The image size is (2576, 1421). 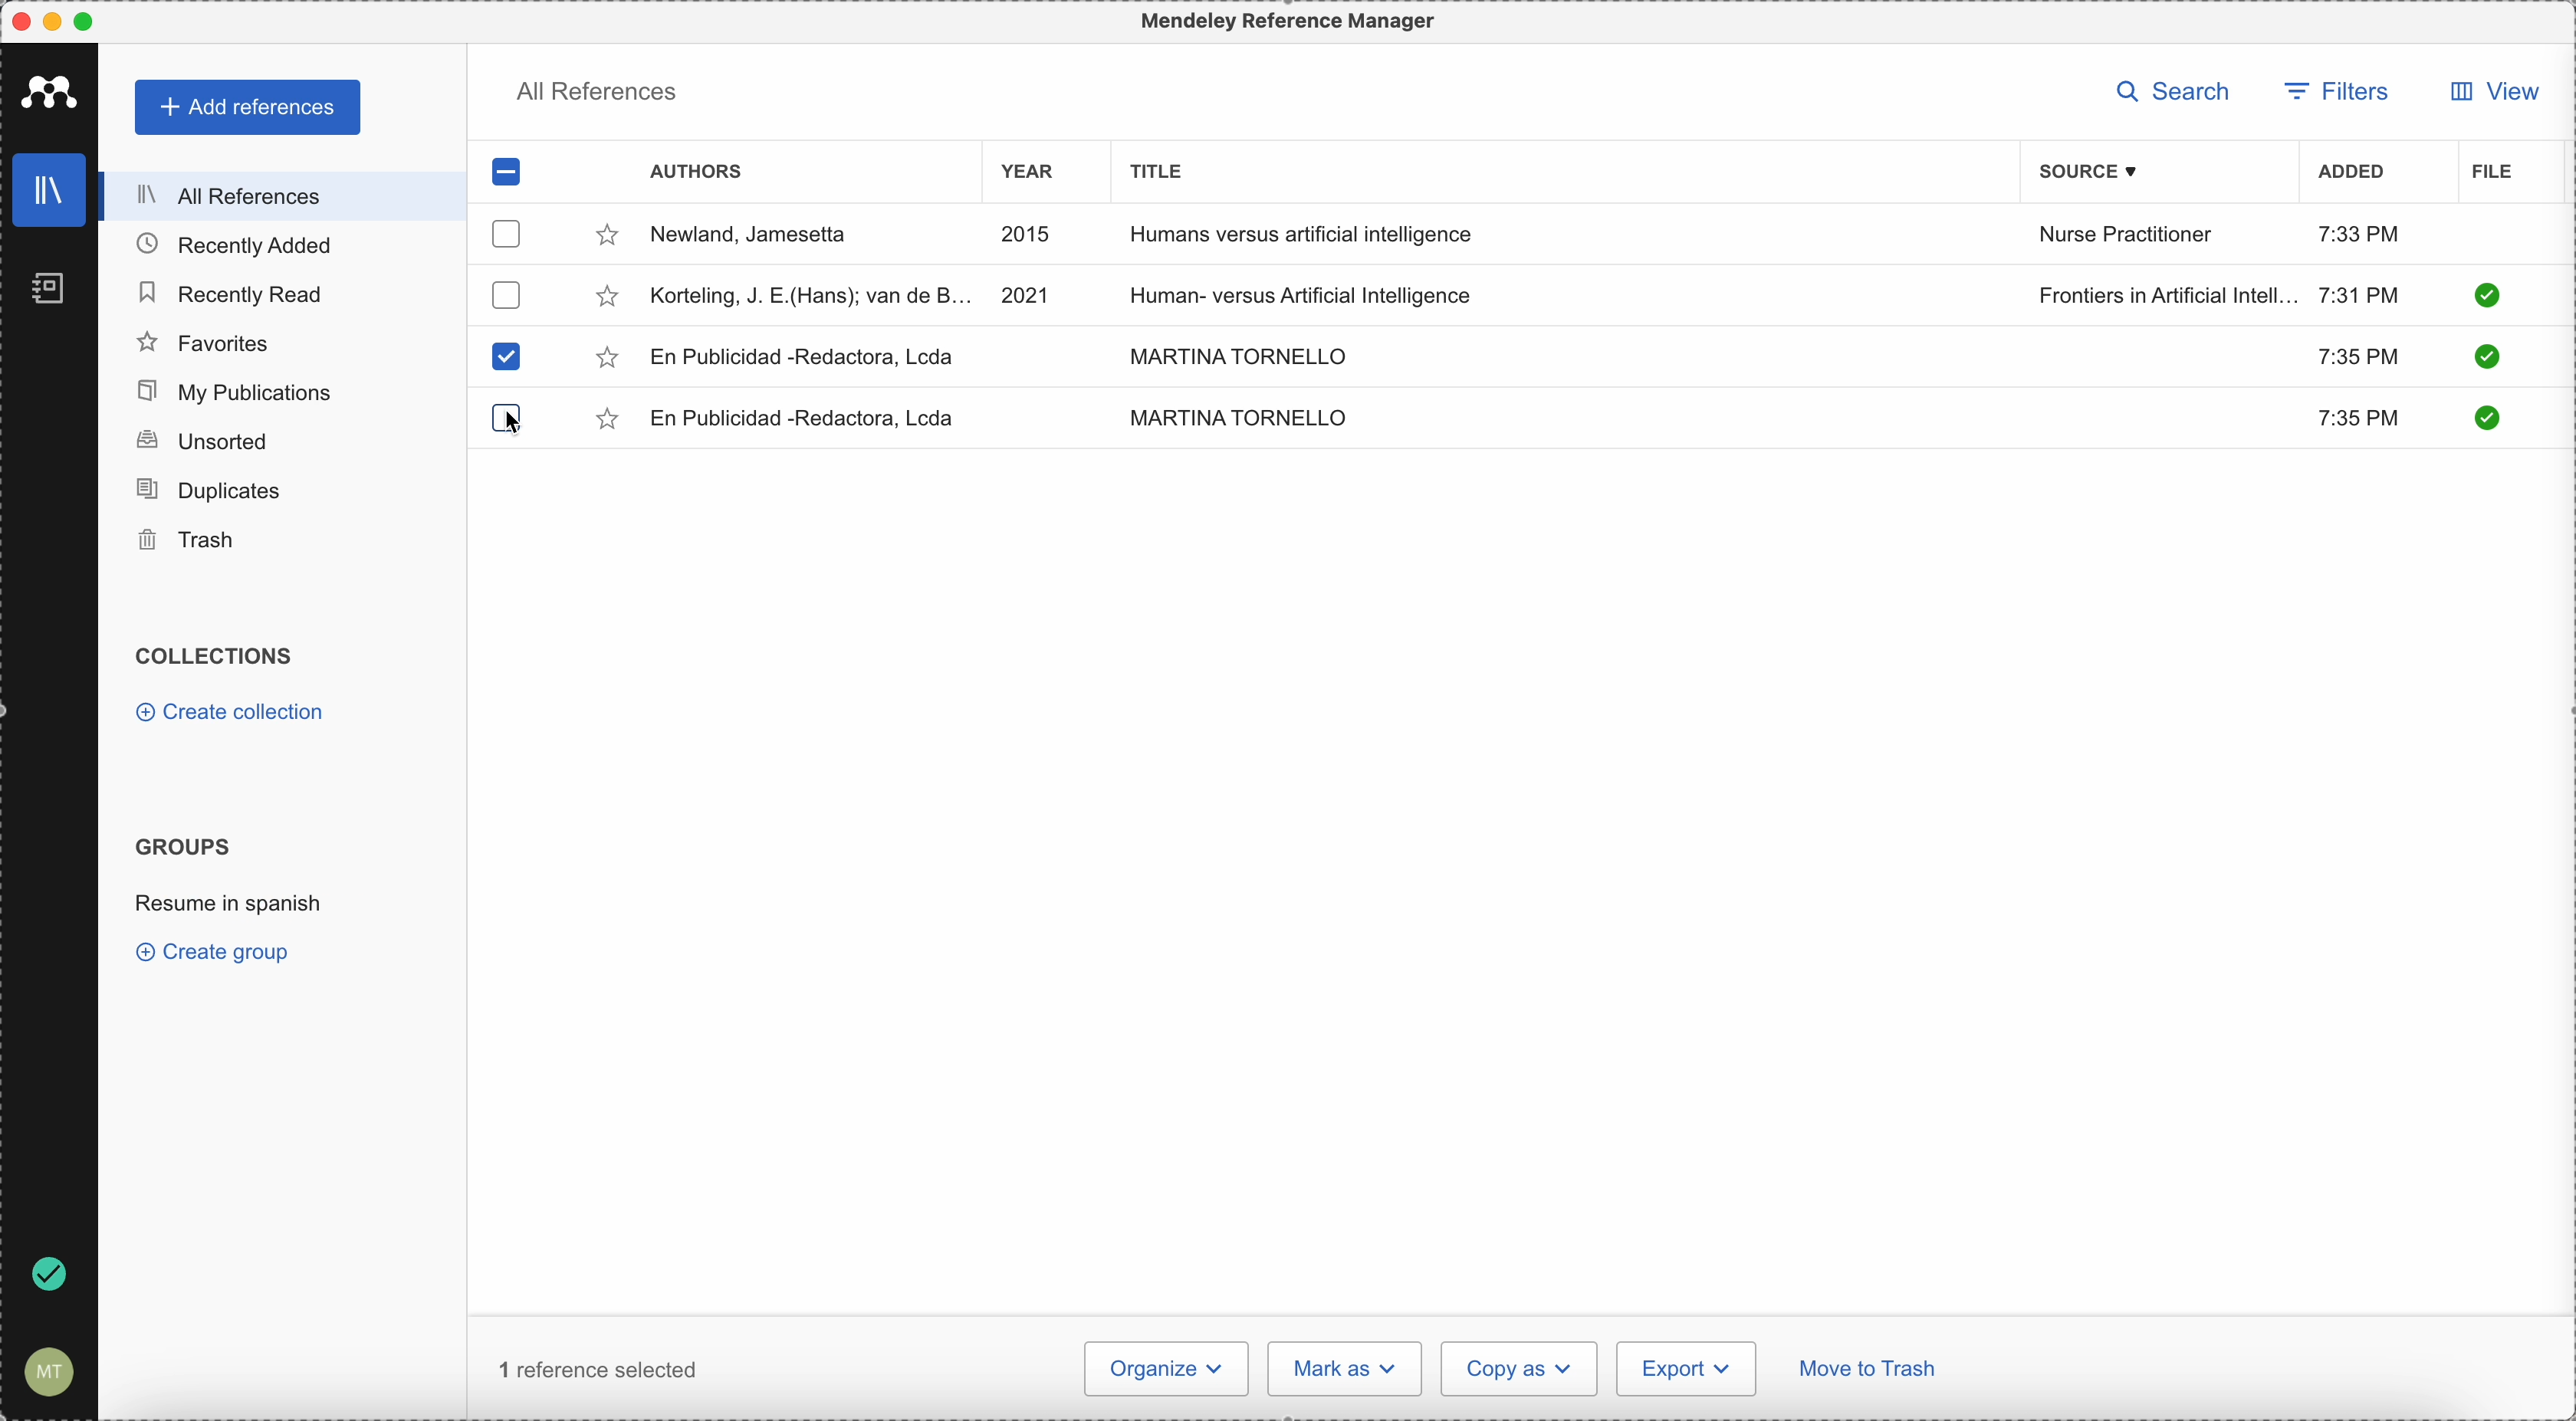 What do you see at coordinates (2180, 93) in the screenshot?
I see `search` at bounding box center [2180, 93].